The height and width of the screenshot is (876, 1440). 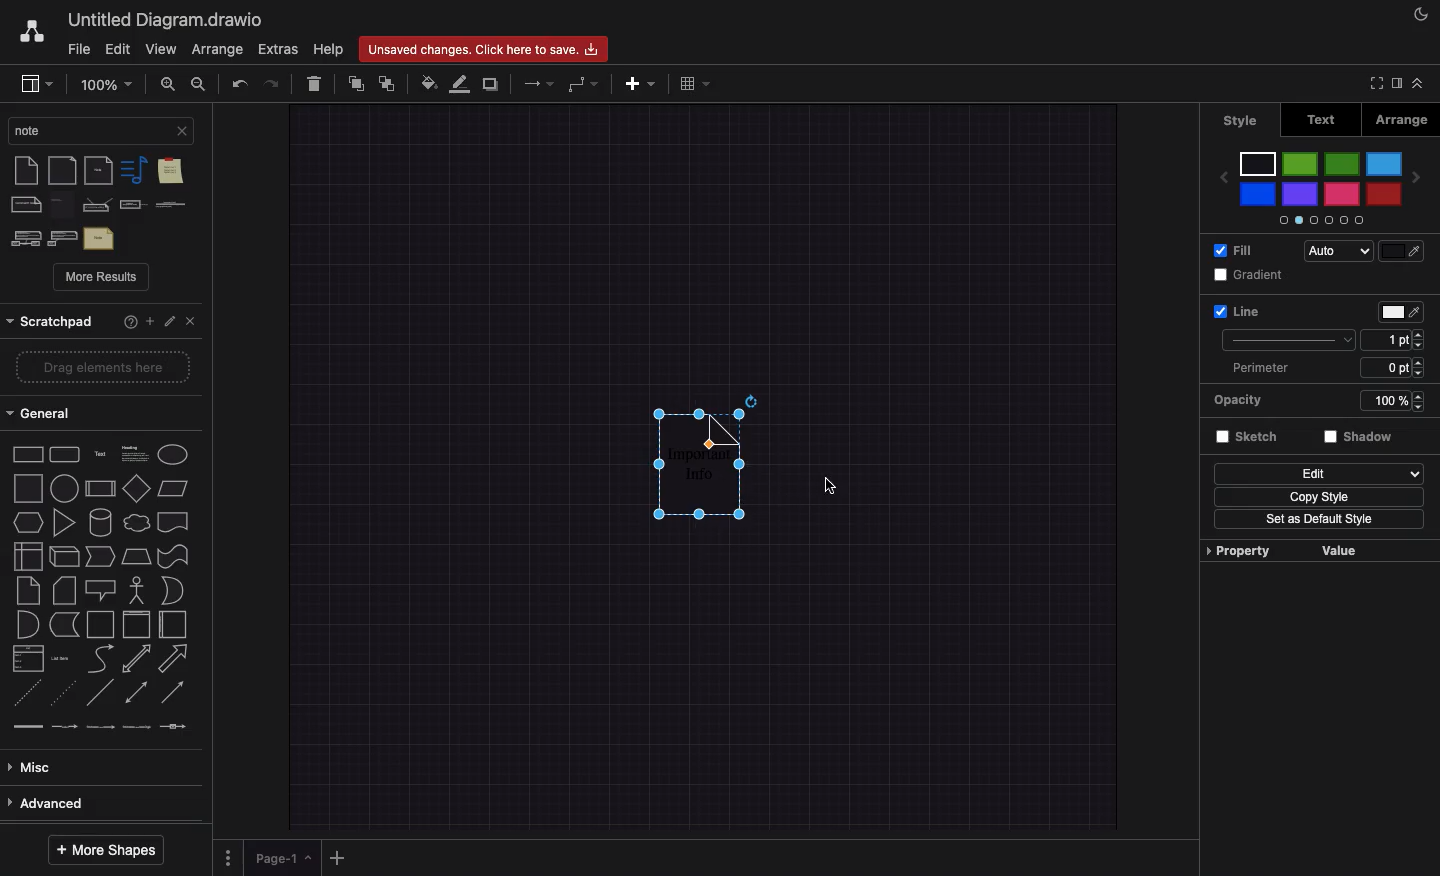 What do you see at coordinates (27, 489) in the screenshot?
I see `square` at bounding box center [27, 489].